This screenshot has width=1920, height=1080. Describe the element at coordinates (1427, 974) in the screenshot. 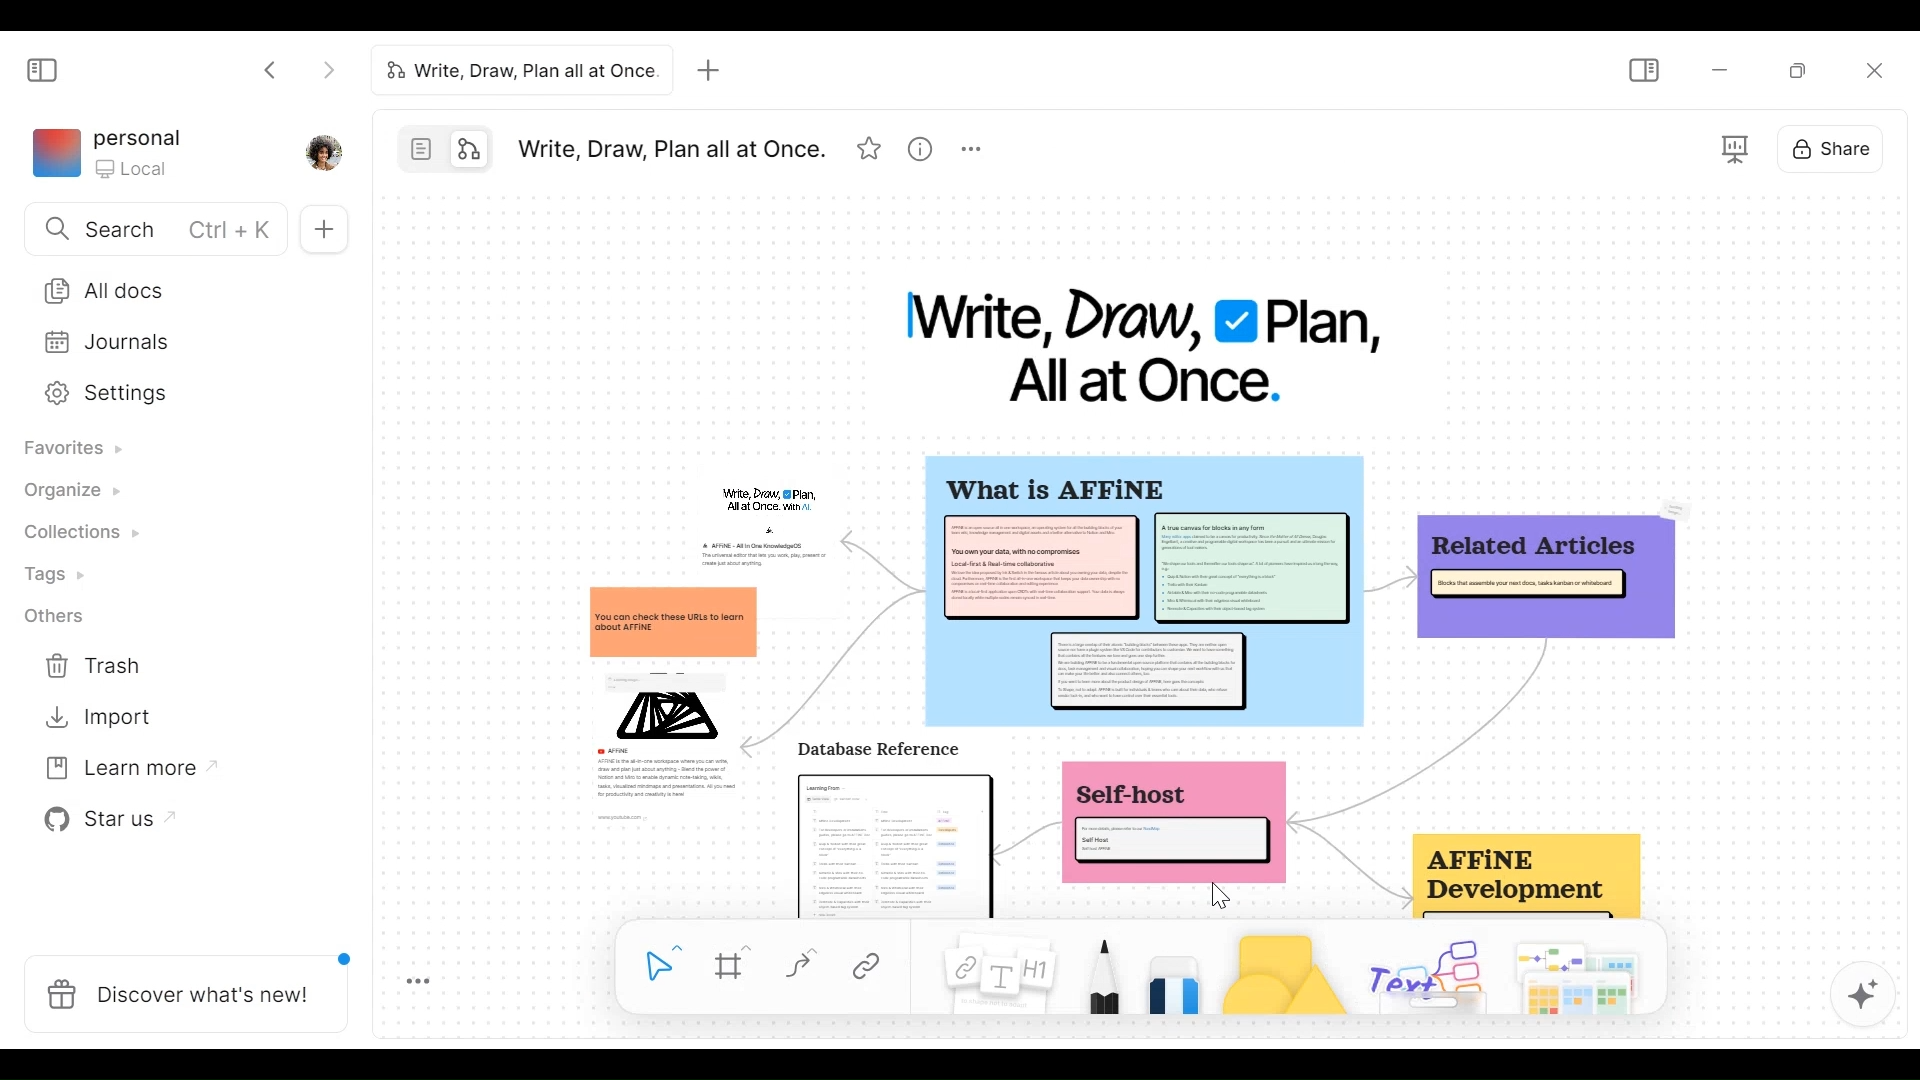

I see `Others` at that location.